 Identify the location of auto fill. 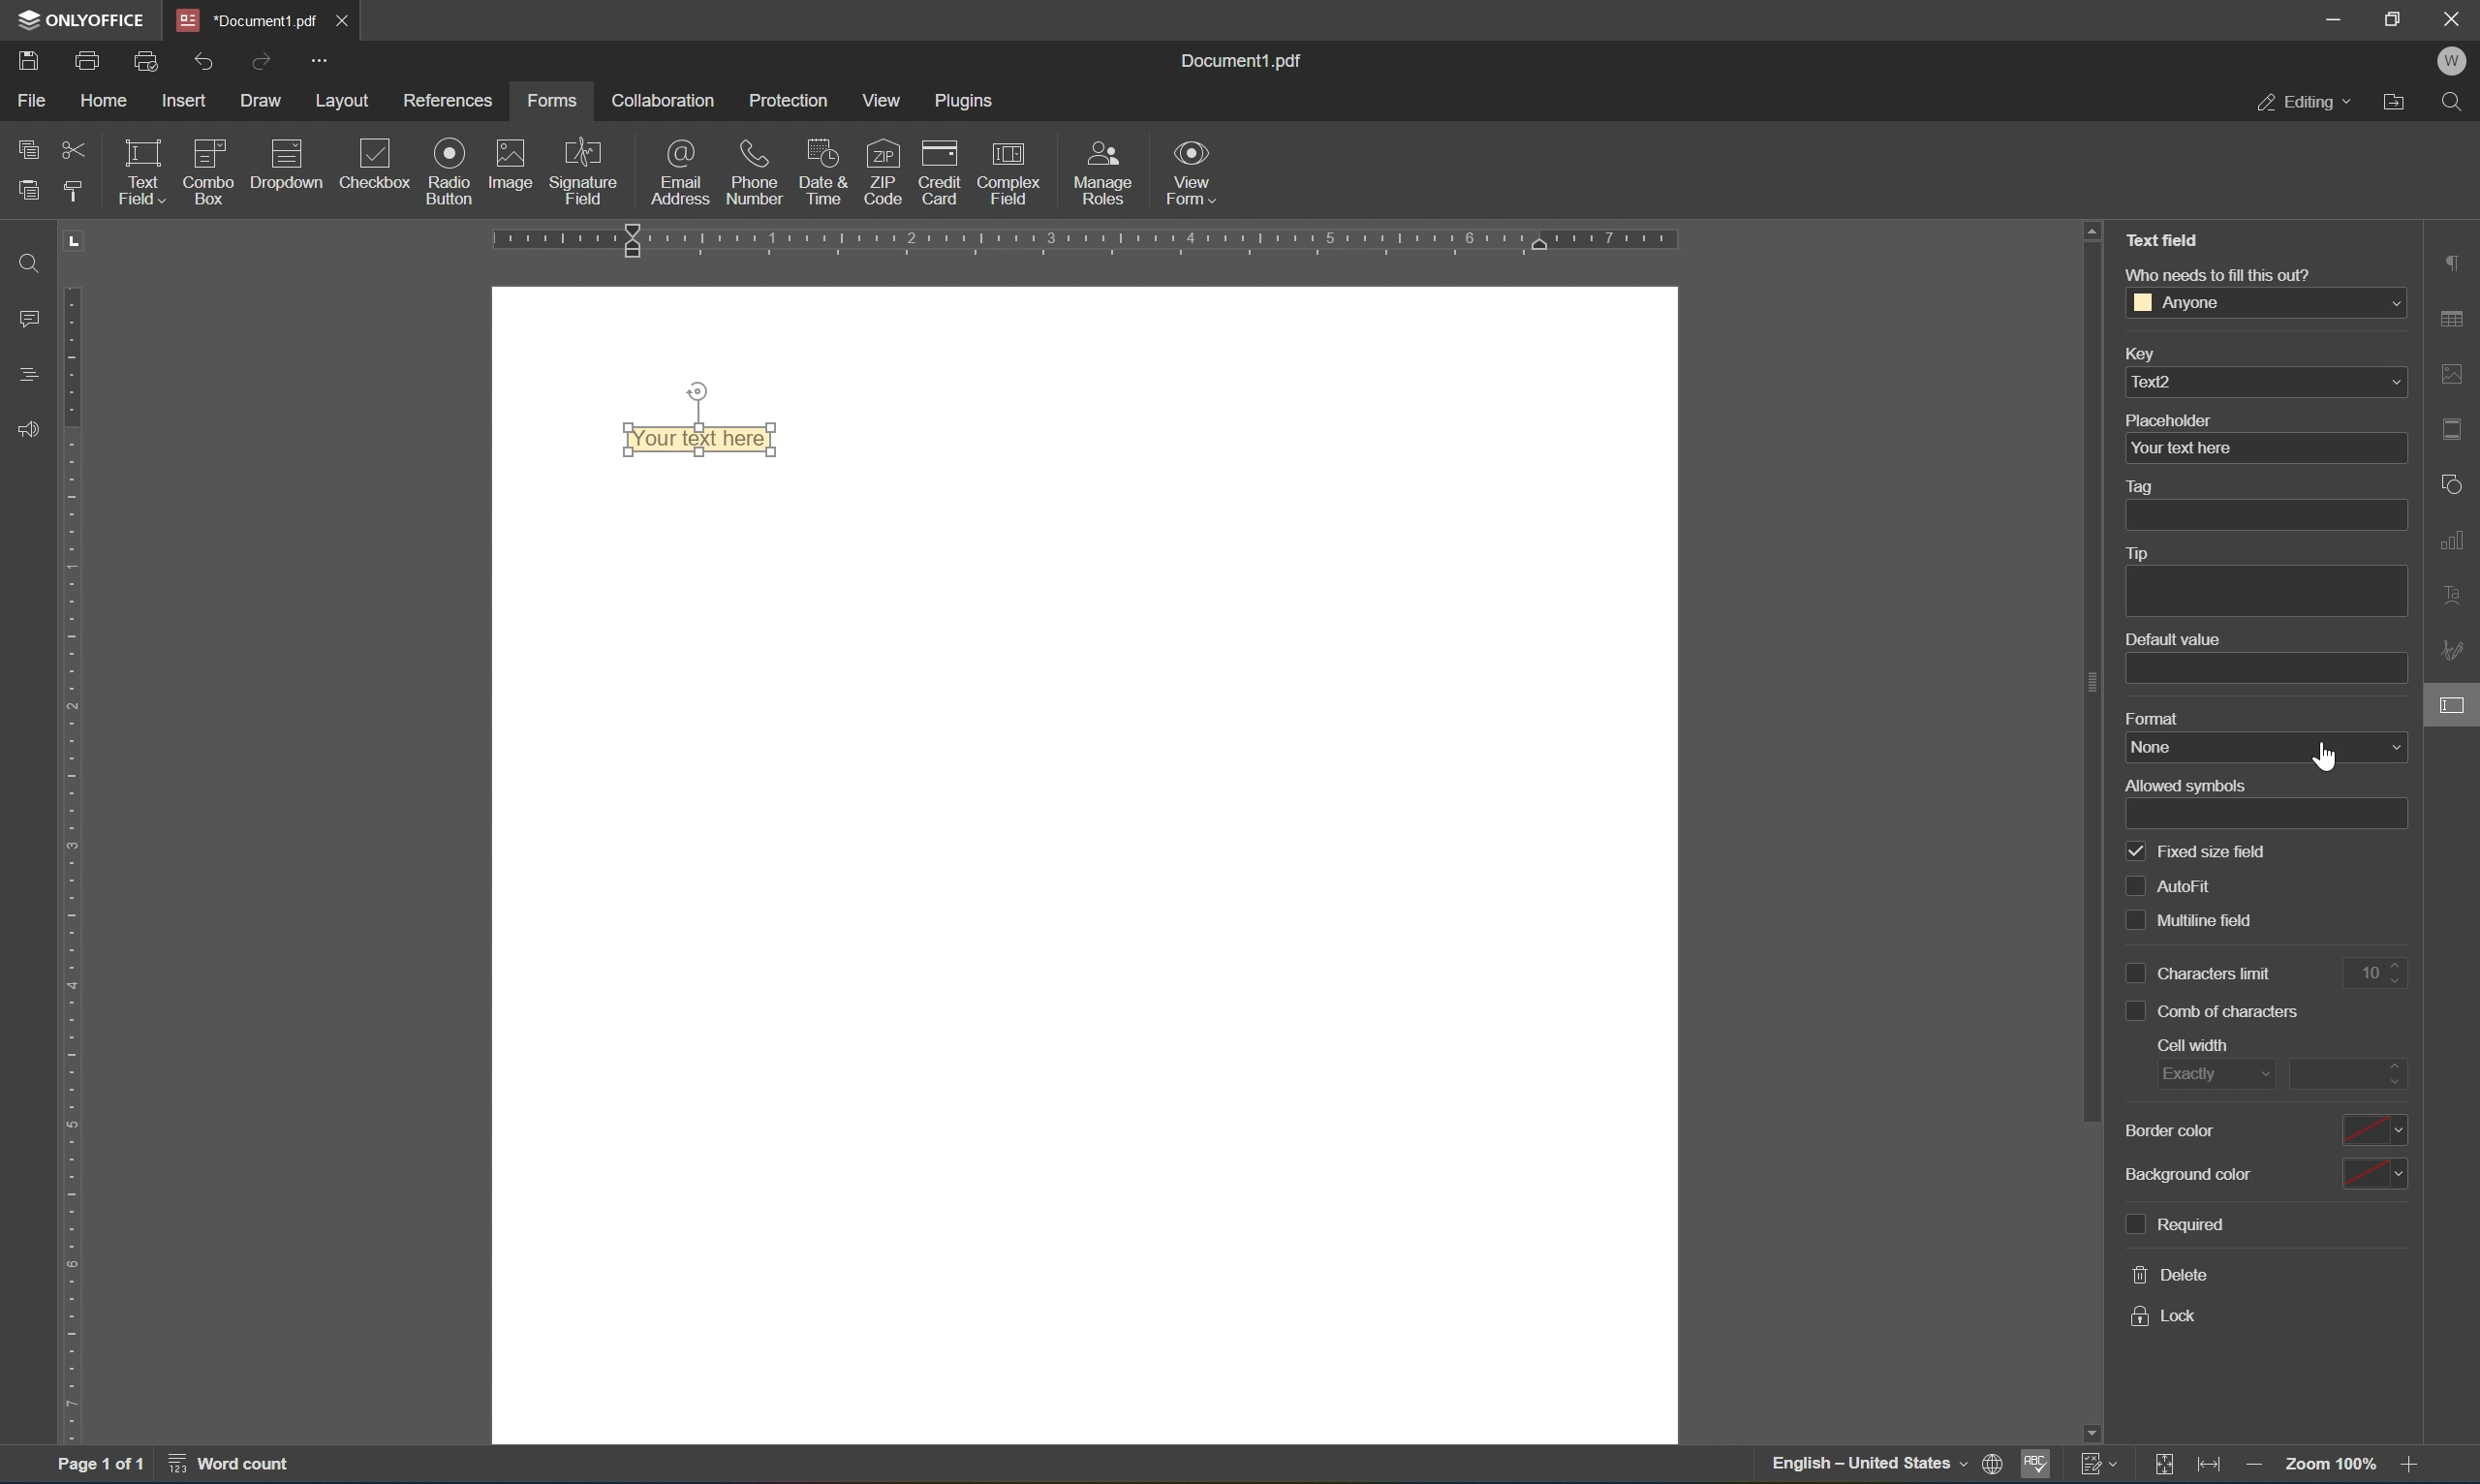
(2172, 885).